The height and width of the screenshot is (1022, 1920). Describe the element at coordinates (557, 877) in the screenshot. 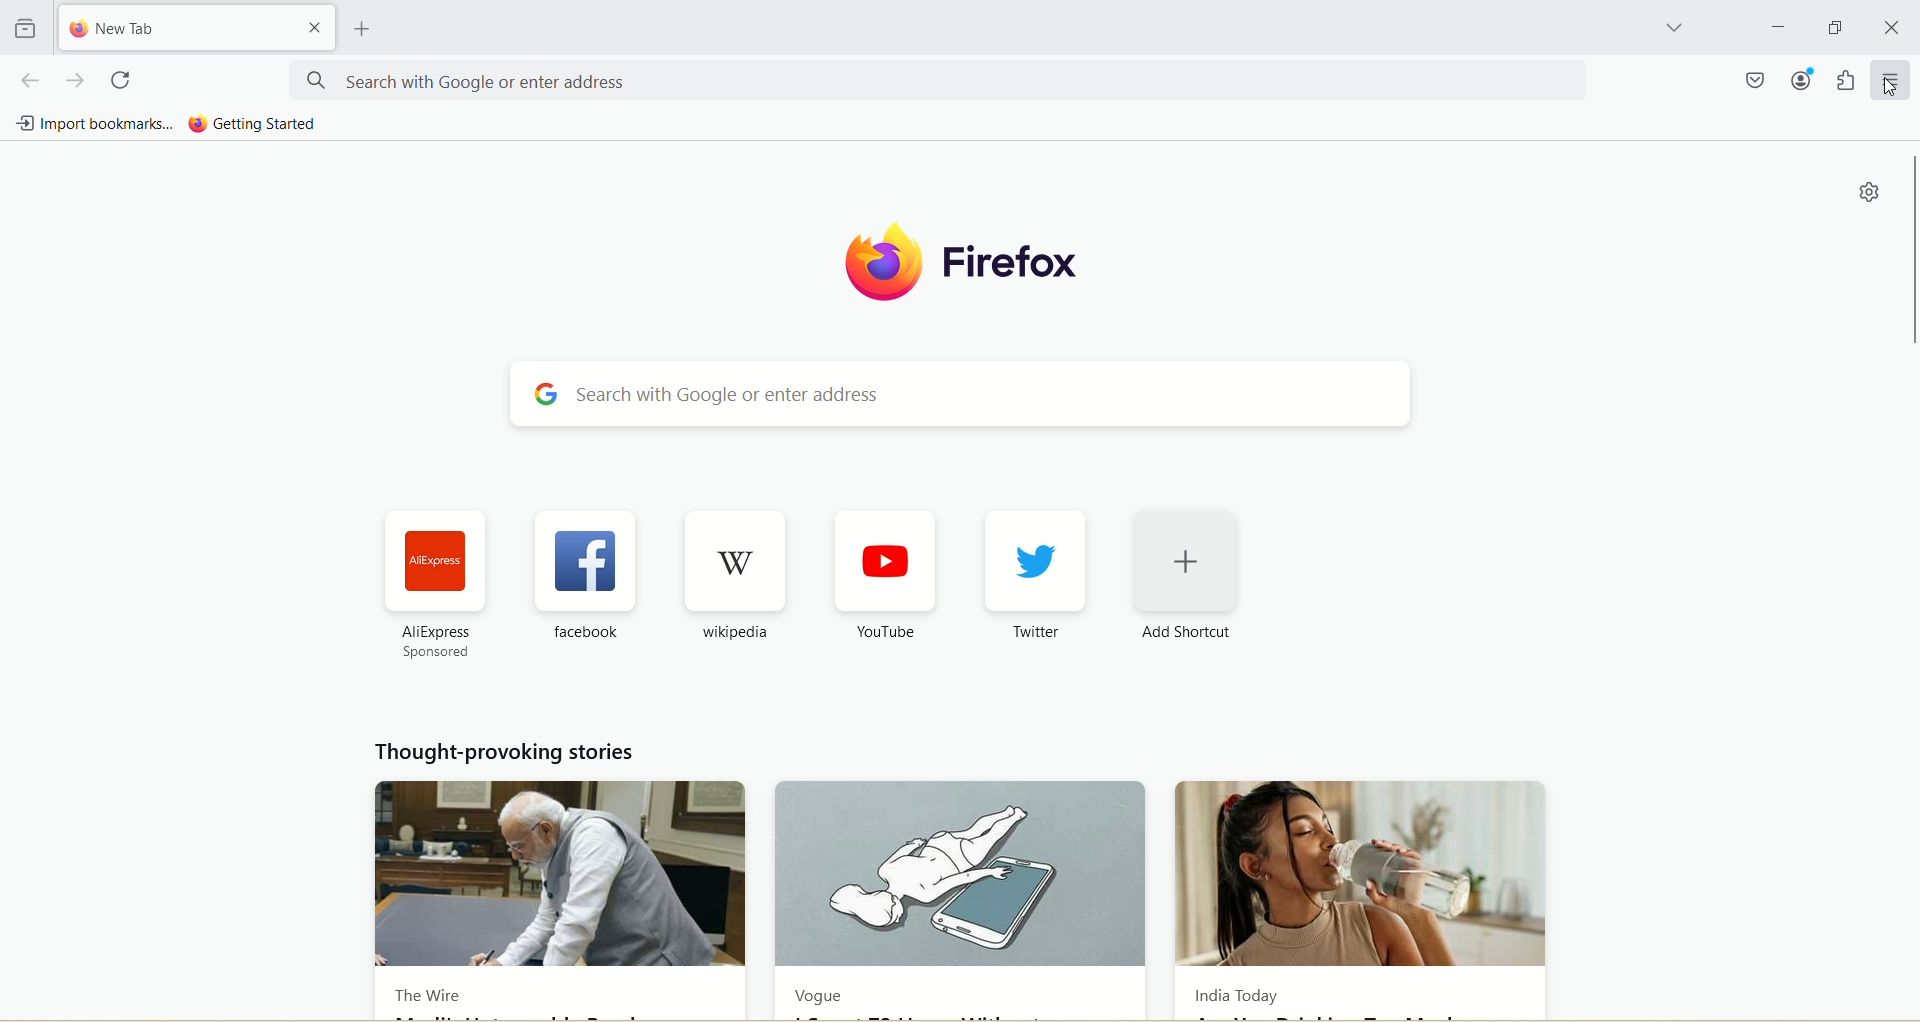

I see `The Wire news` at that location.